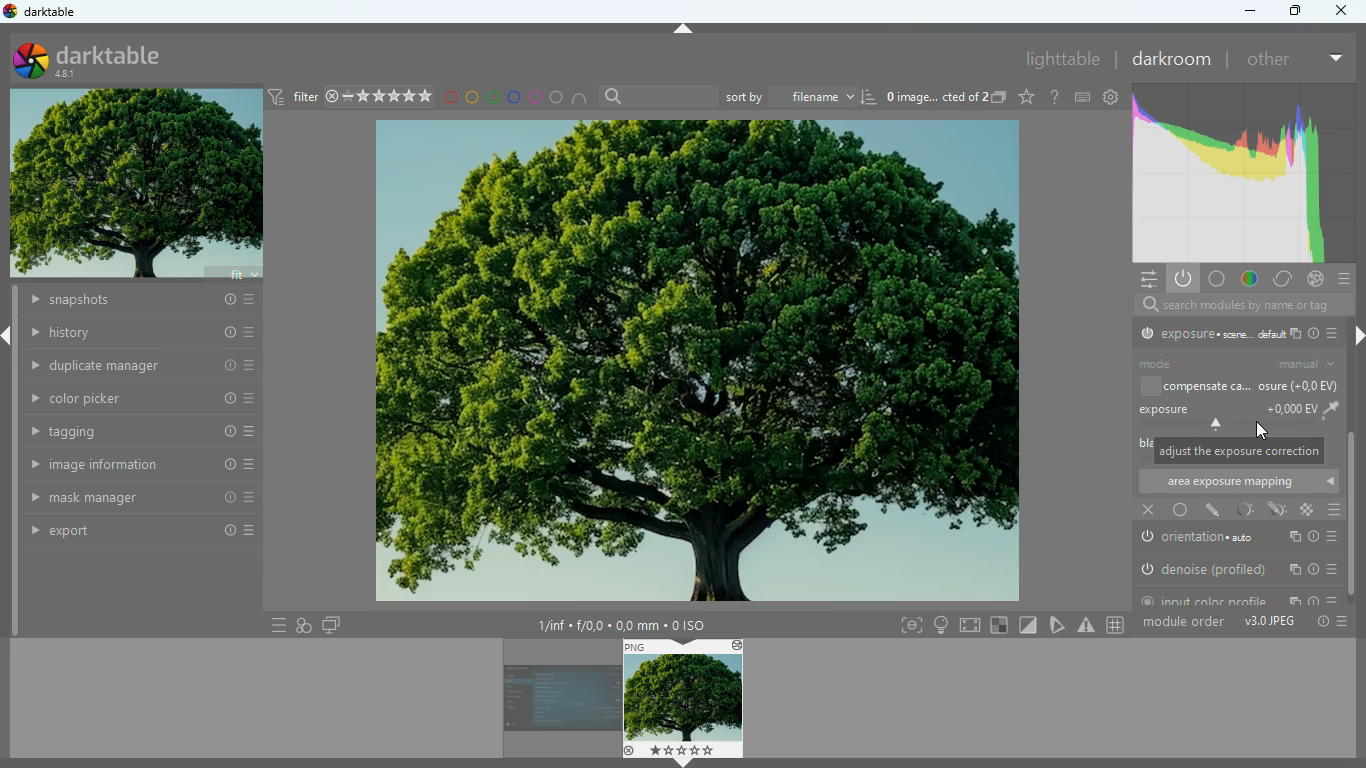  What do you see at coordinates (693, 362) in the screenshot?
I see `image` at bounding box center [693, 362].